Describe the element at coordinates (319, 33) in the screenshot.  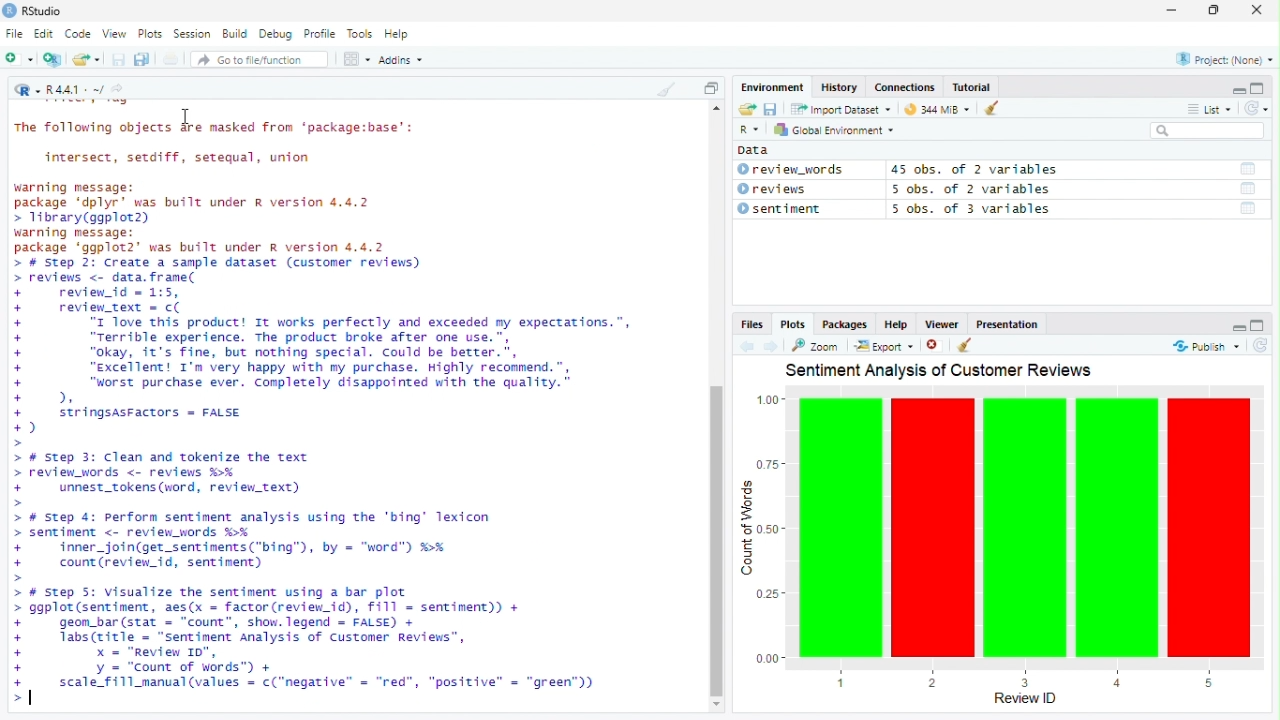
I see `Profile` at that location.